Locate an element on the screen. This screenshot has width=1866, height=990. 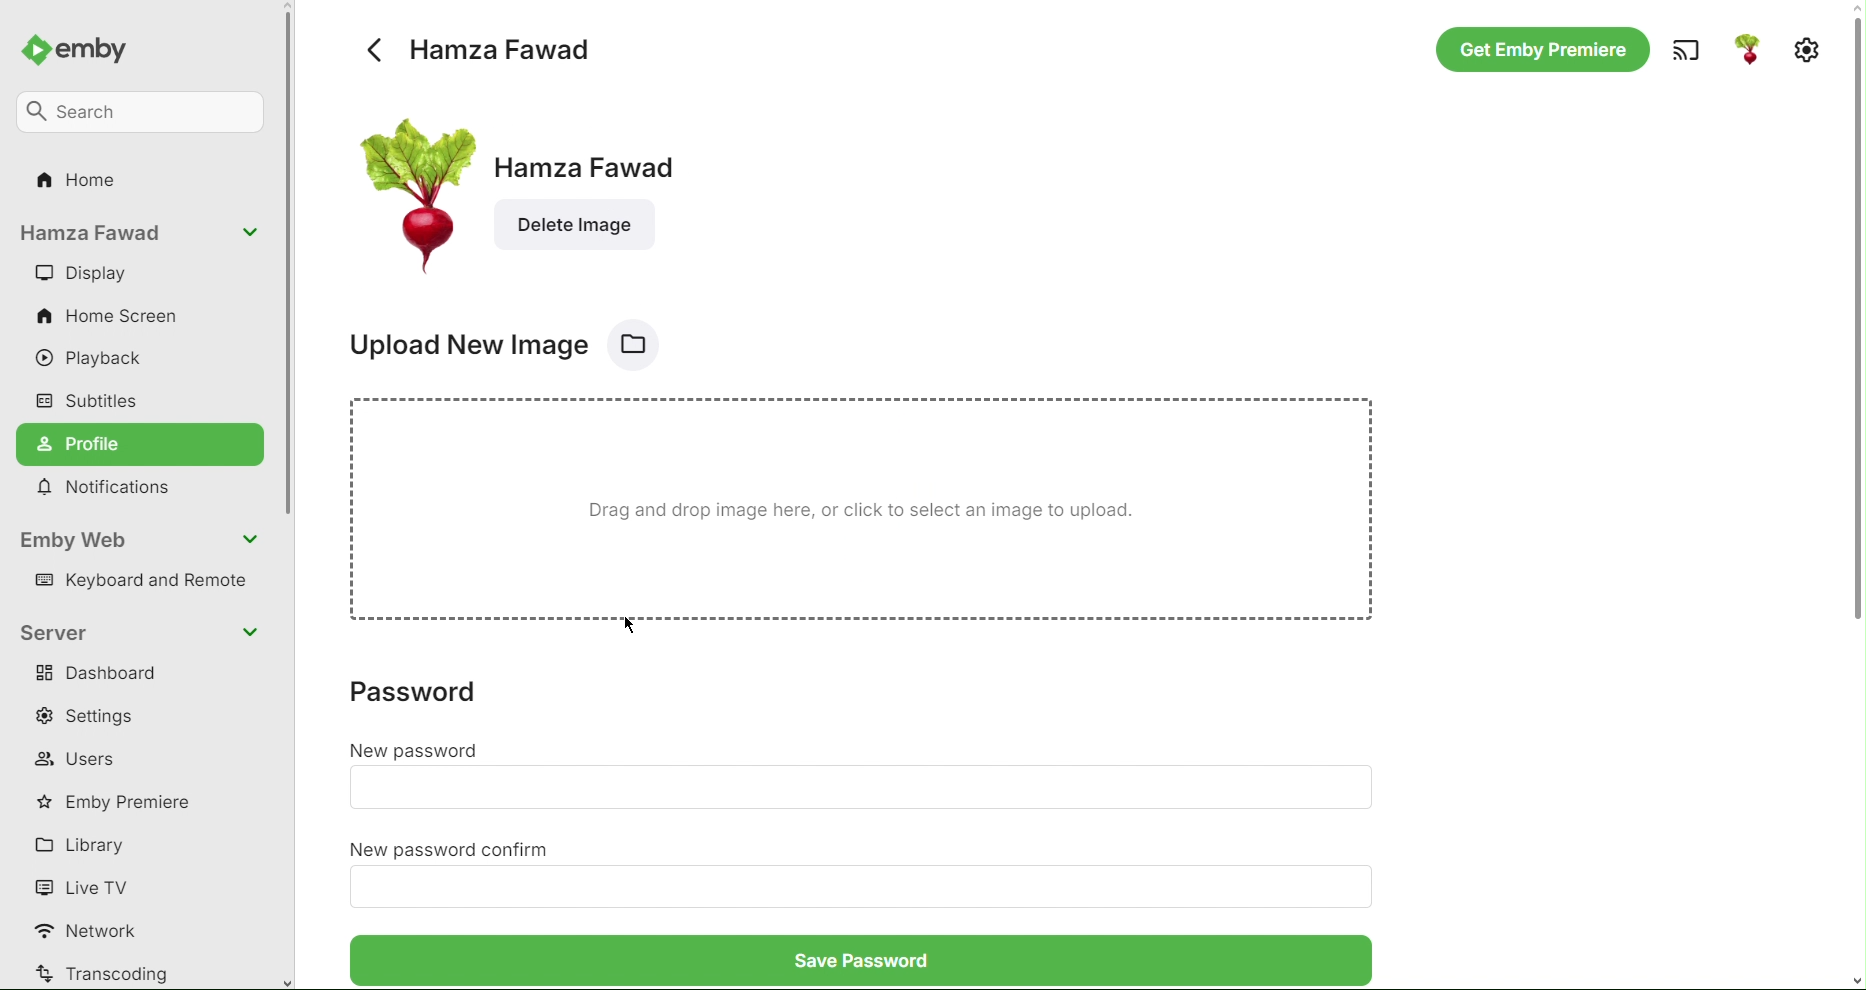
Settings is located at coordinates (96, 716).